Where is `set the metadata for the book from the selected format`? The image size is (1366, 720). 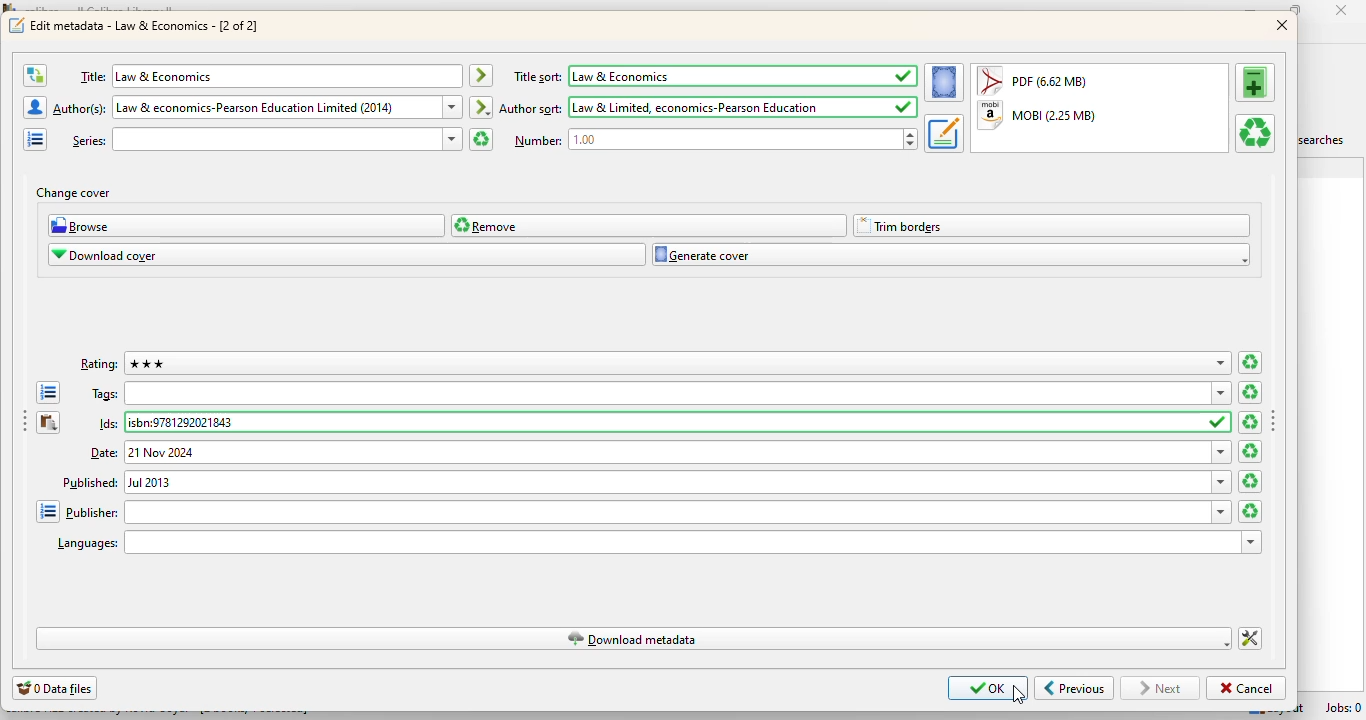 set the metadata for the book from the selected format is located at coordinates (943, 134).